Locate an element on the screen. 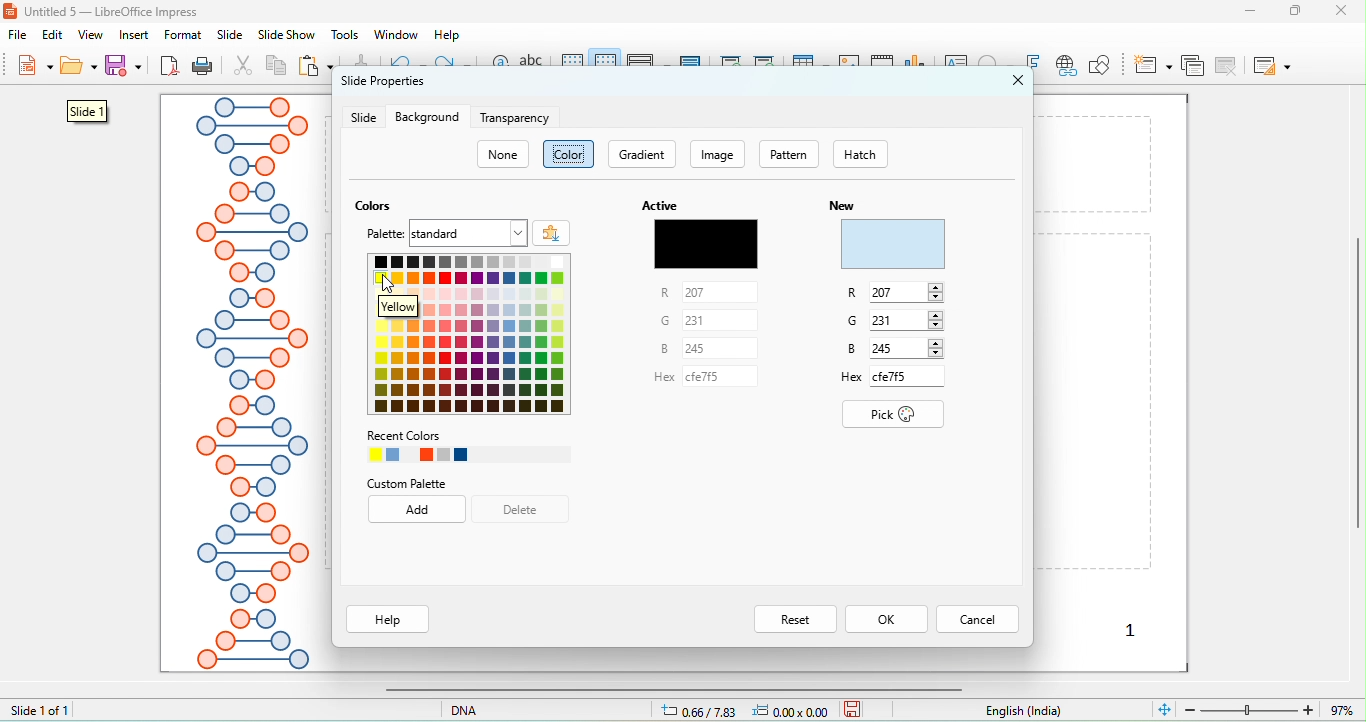 The height and width of the screenshot is (722, 1366). minimize is located at coordinates (1250, 10).